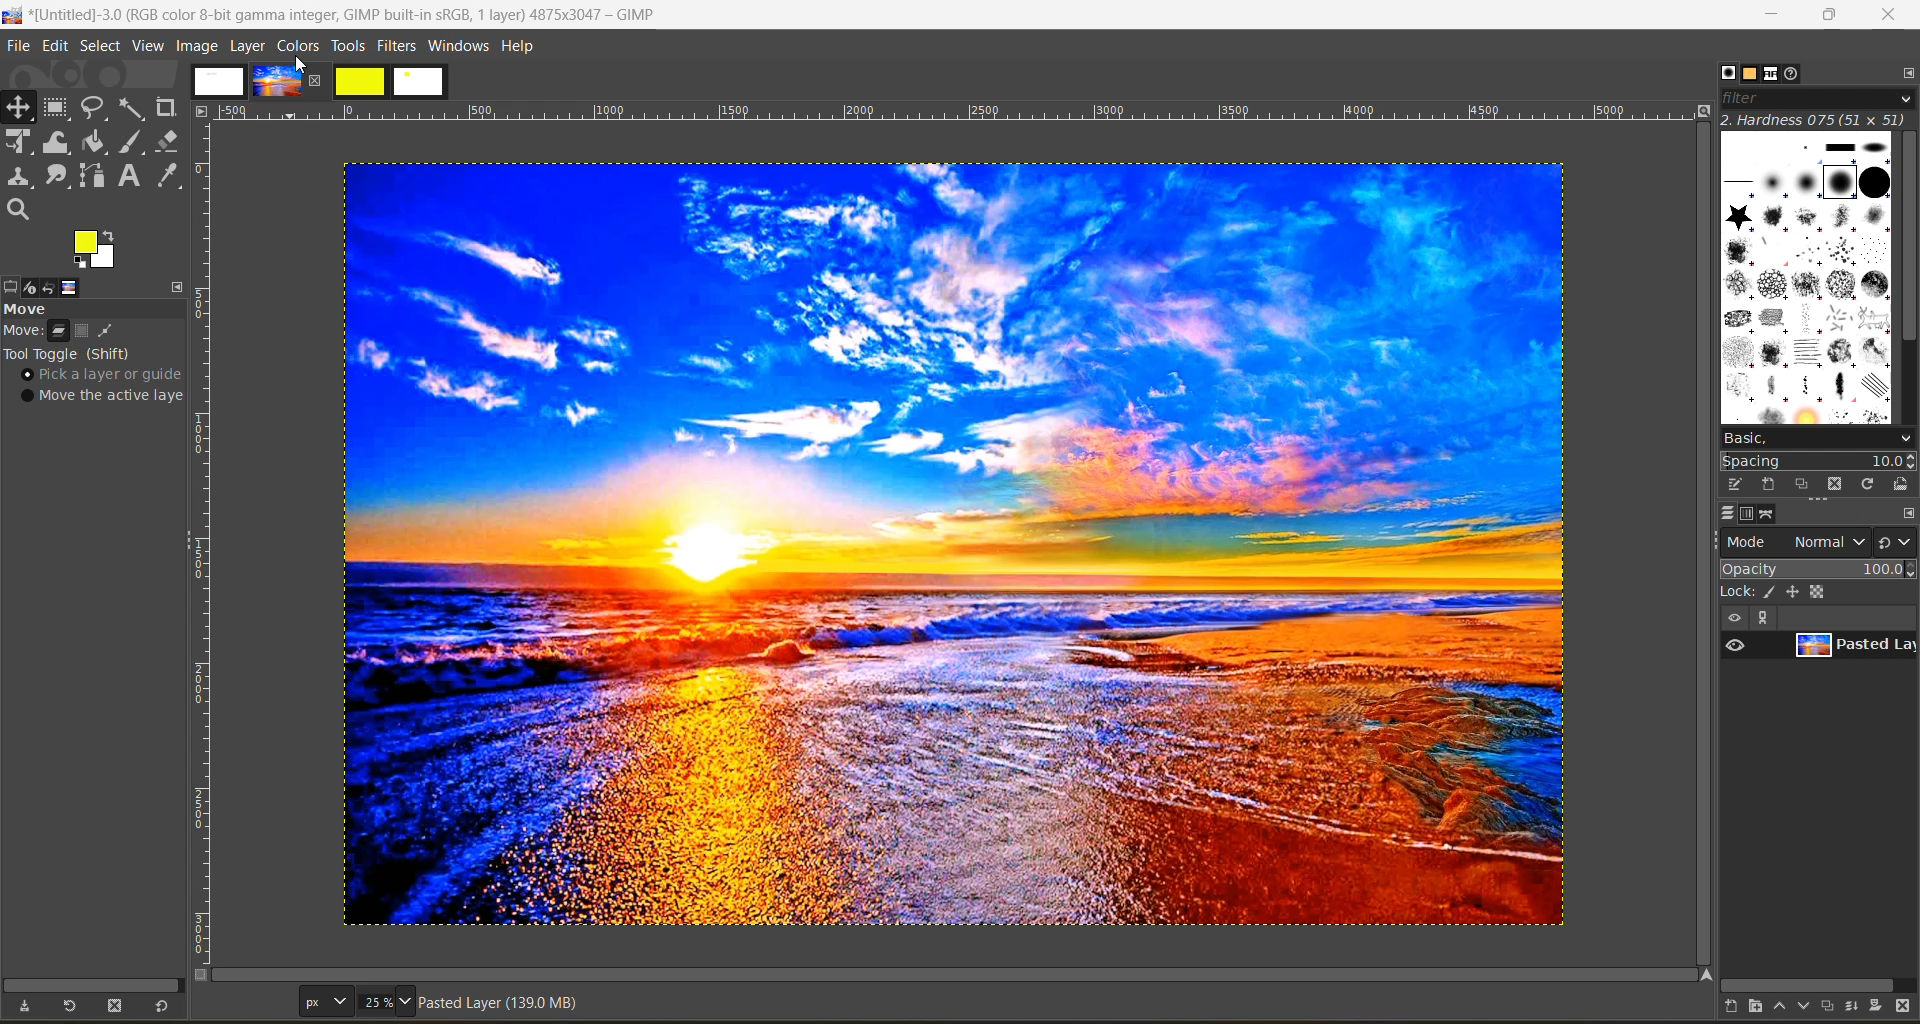 The height and width of the screenshot is (1024, 1920). Describe the element at coordinates (1806, 1007) in the screenshot. I see `lower this layer` at that location.